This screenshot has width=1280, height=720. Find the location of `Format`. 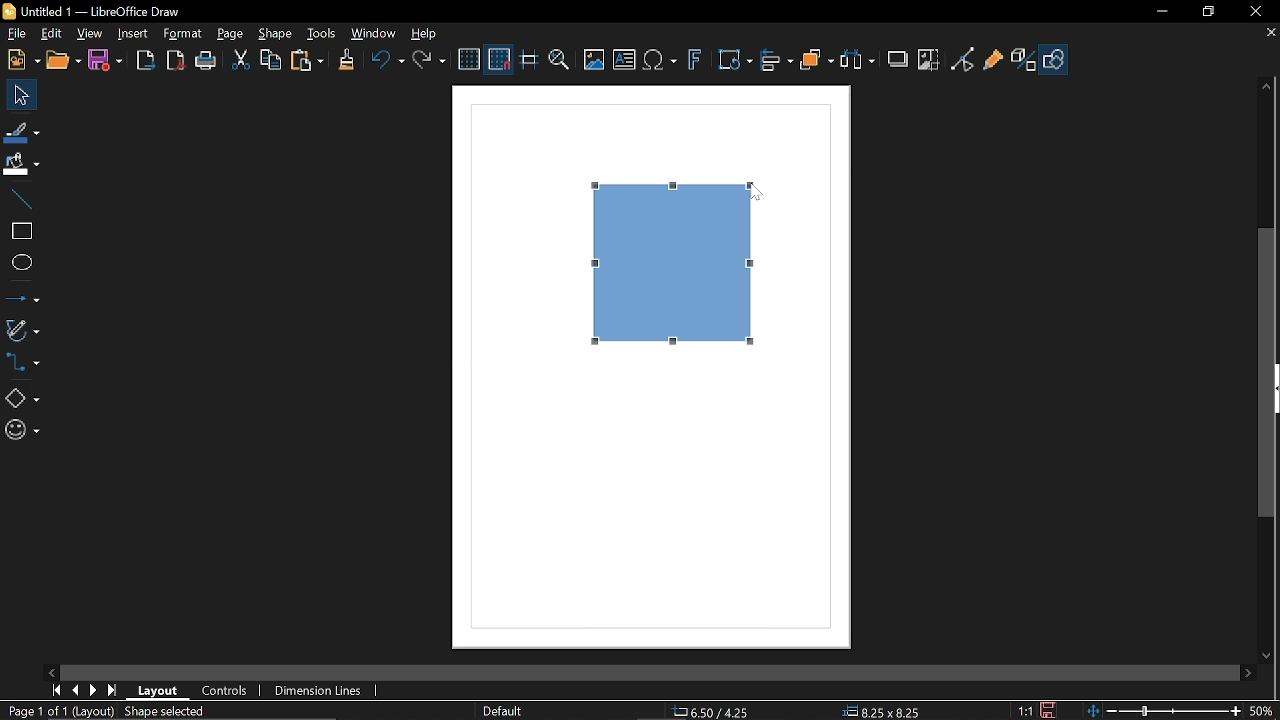

Format is located at coordinates (182, 33).